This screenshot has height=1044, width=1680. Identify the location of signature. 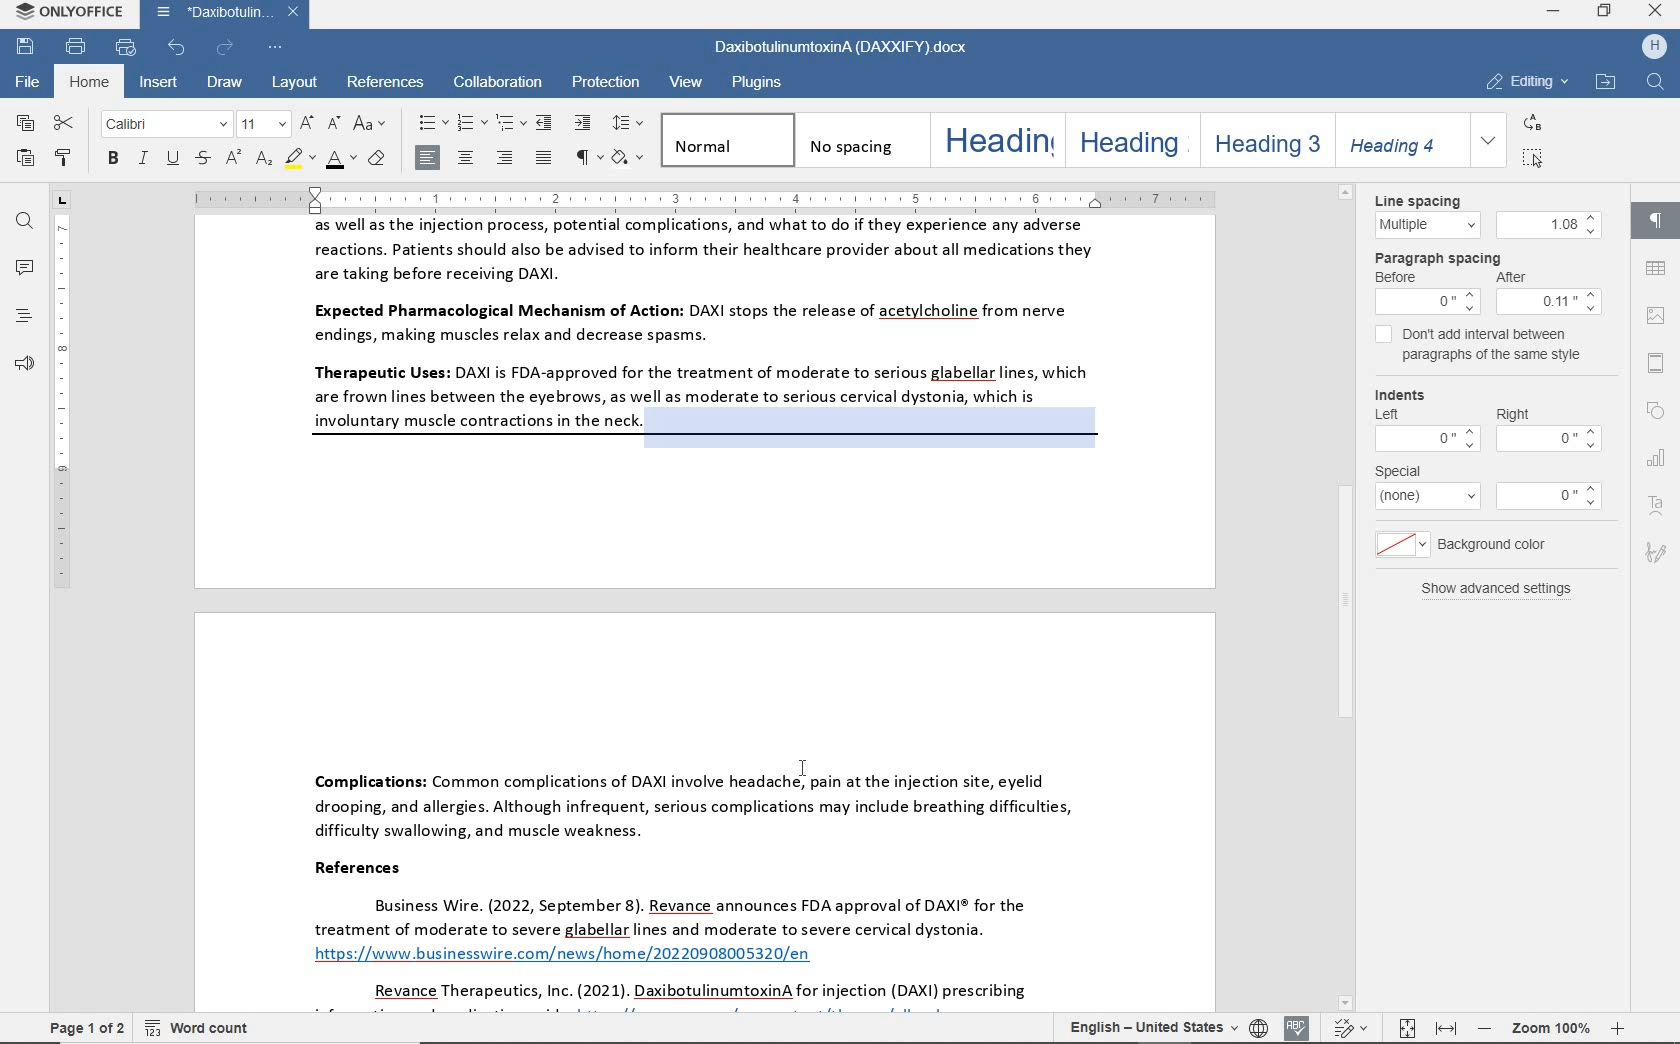
(1659, 550).